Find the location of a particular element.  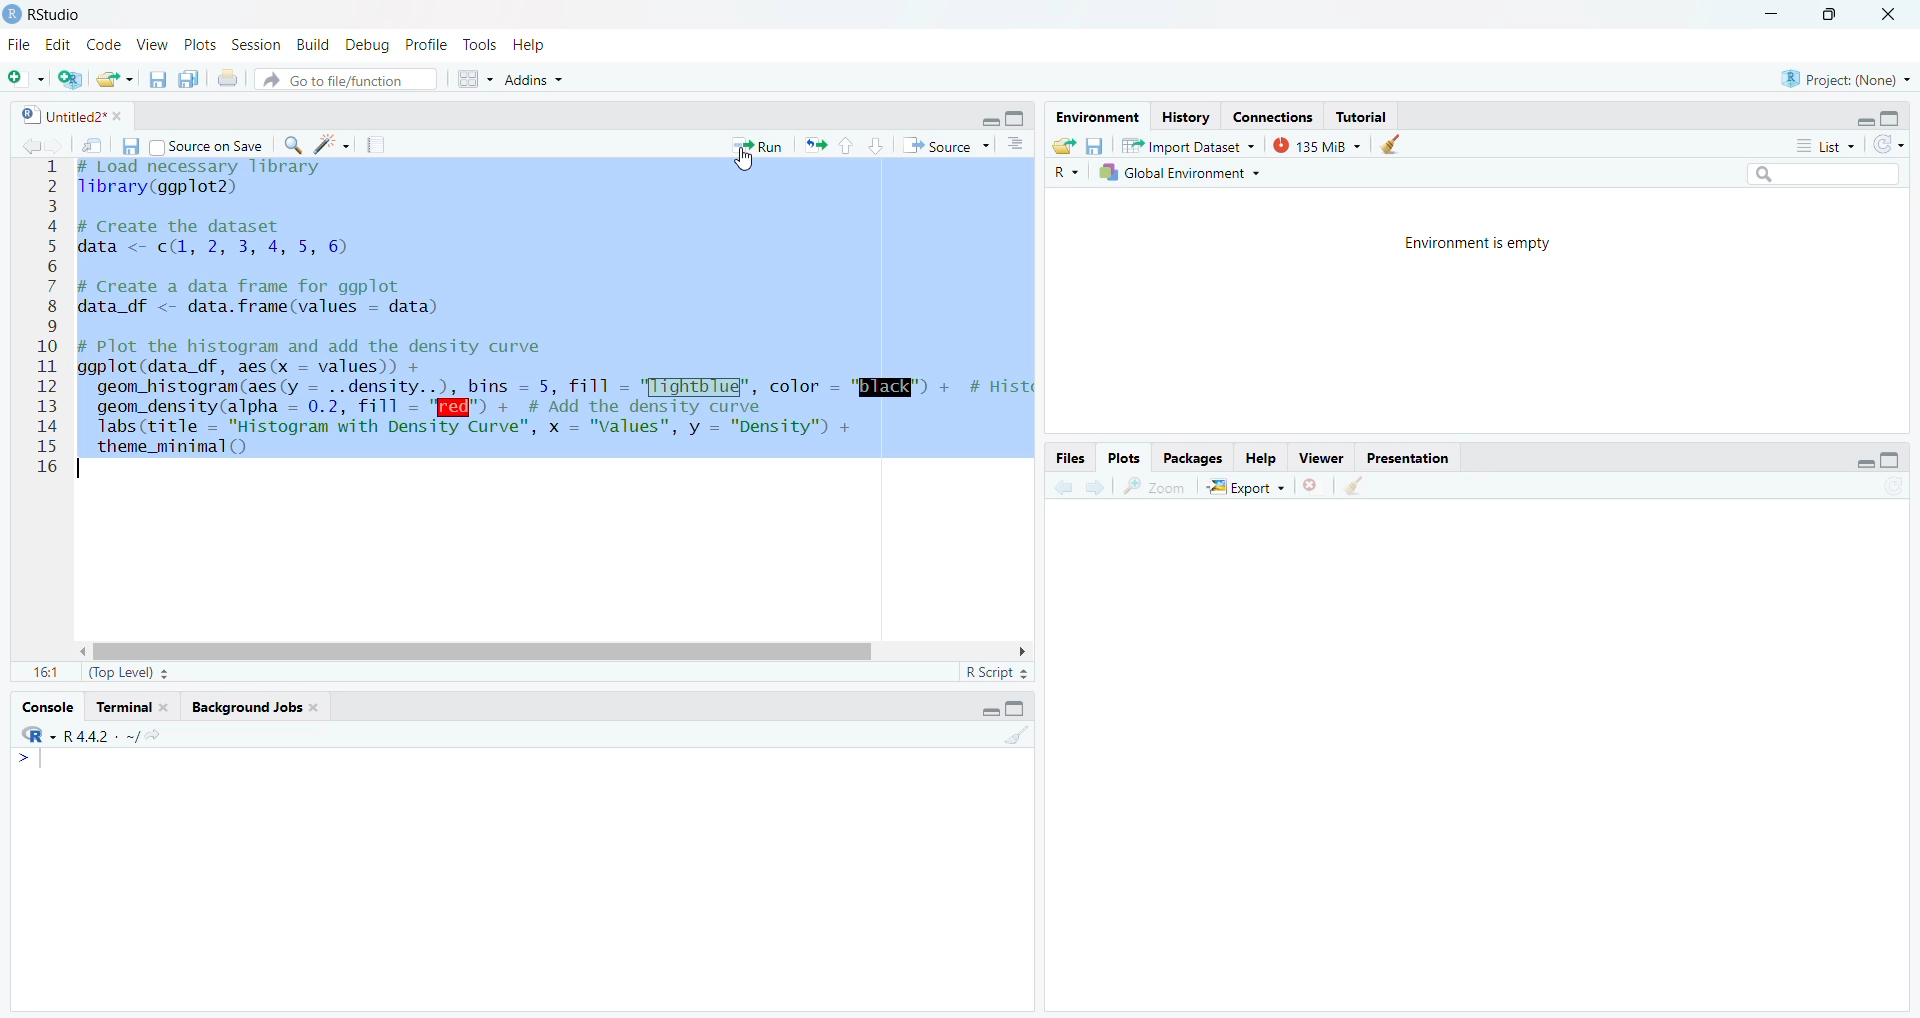

search is located at coordinates (1823, 173).